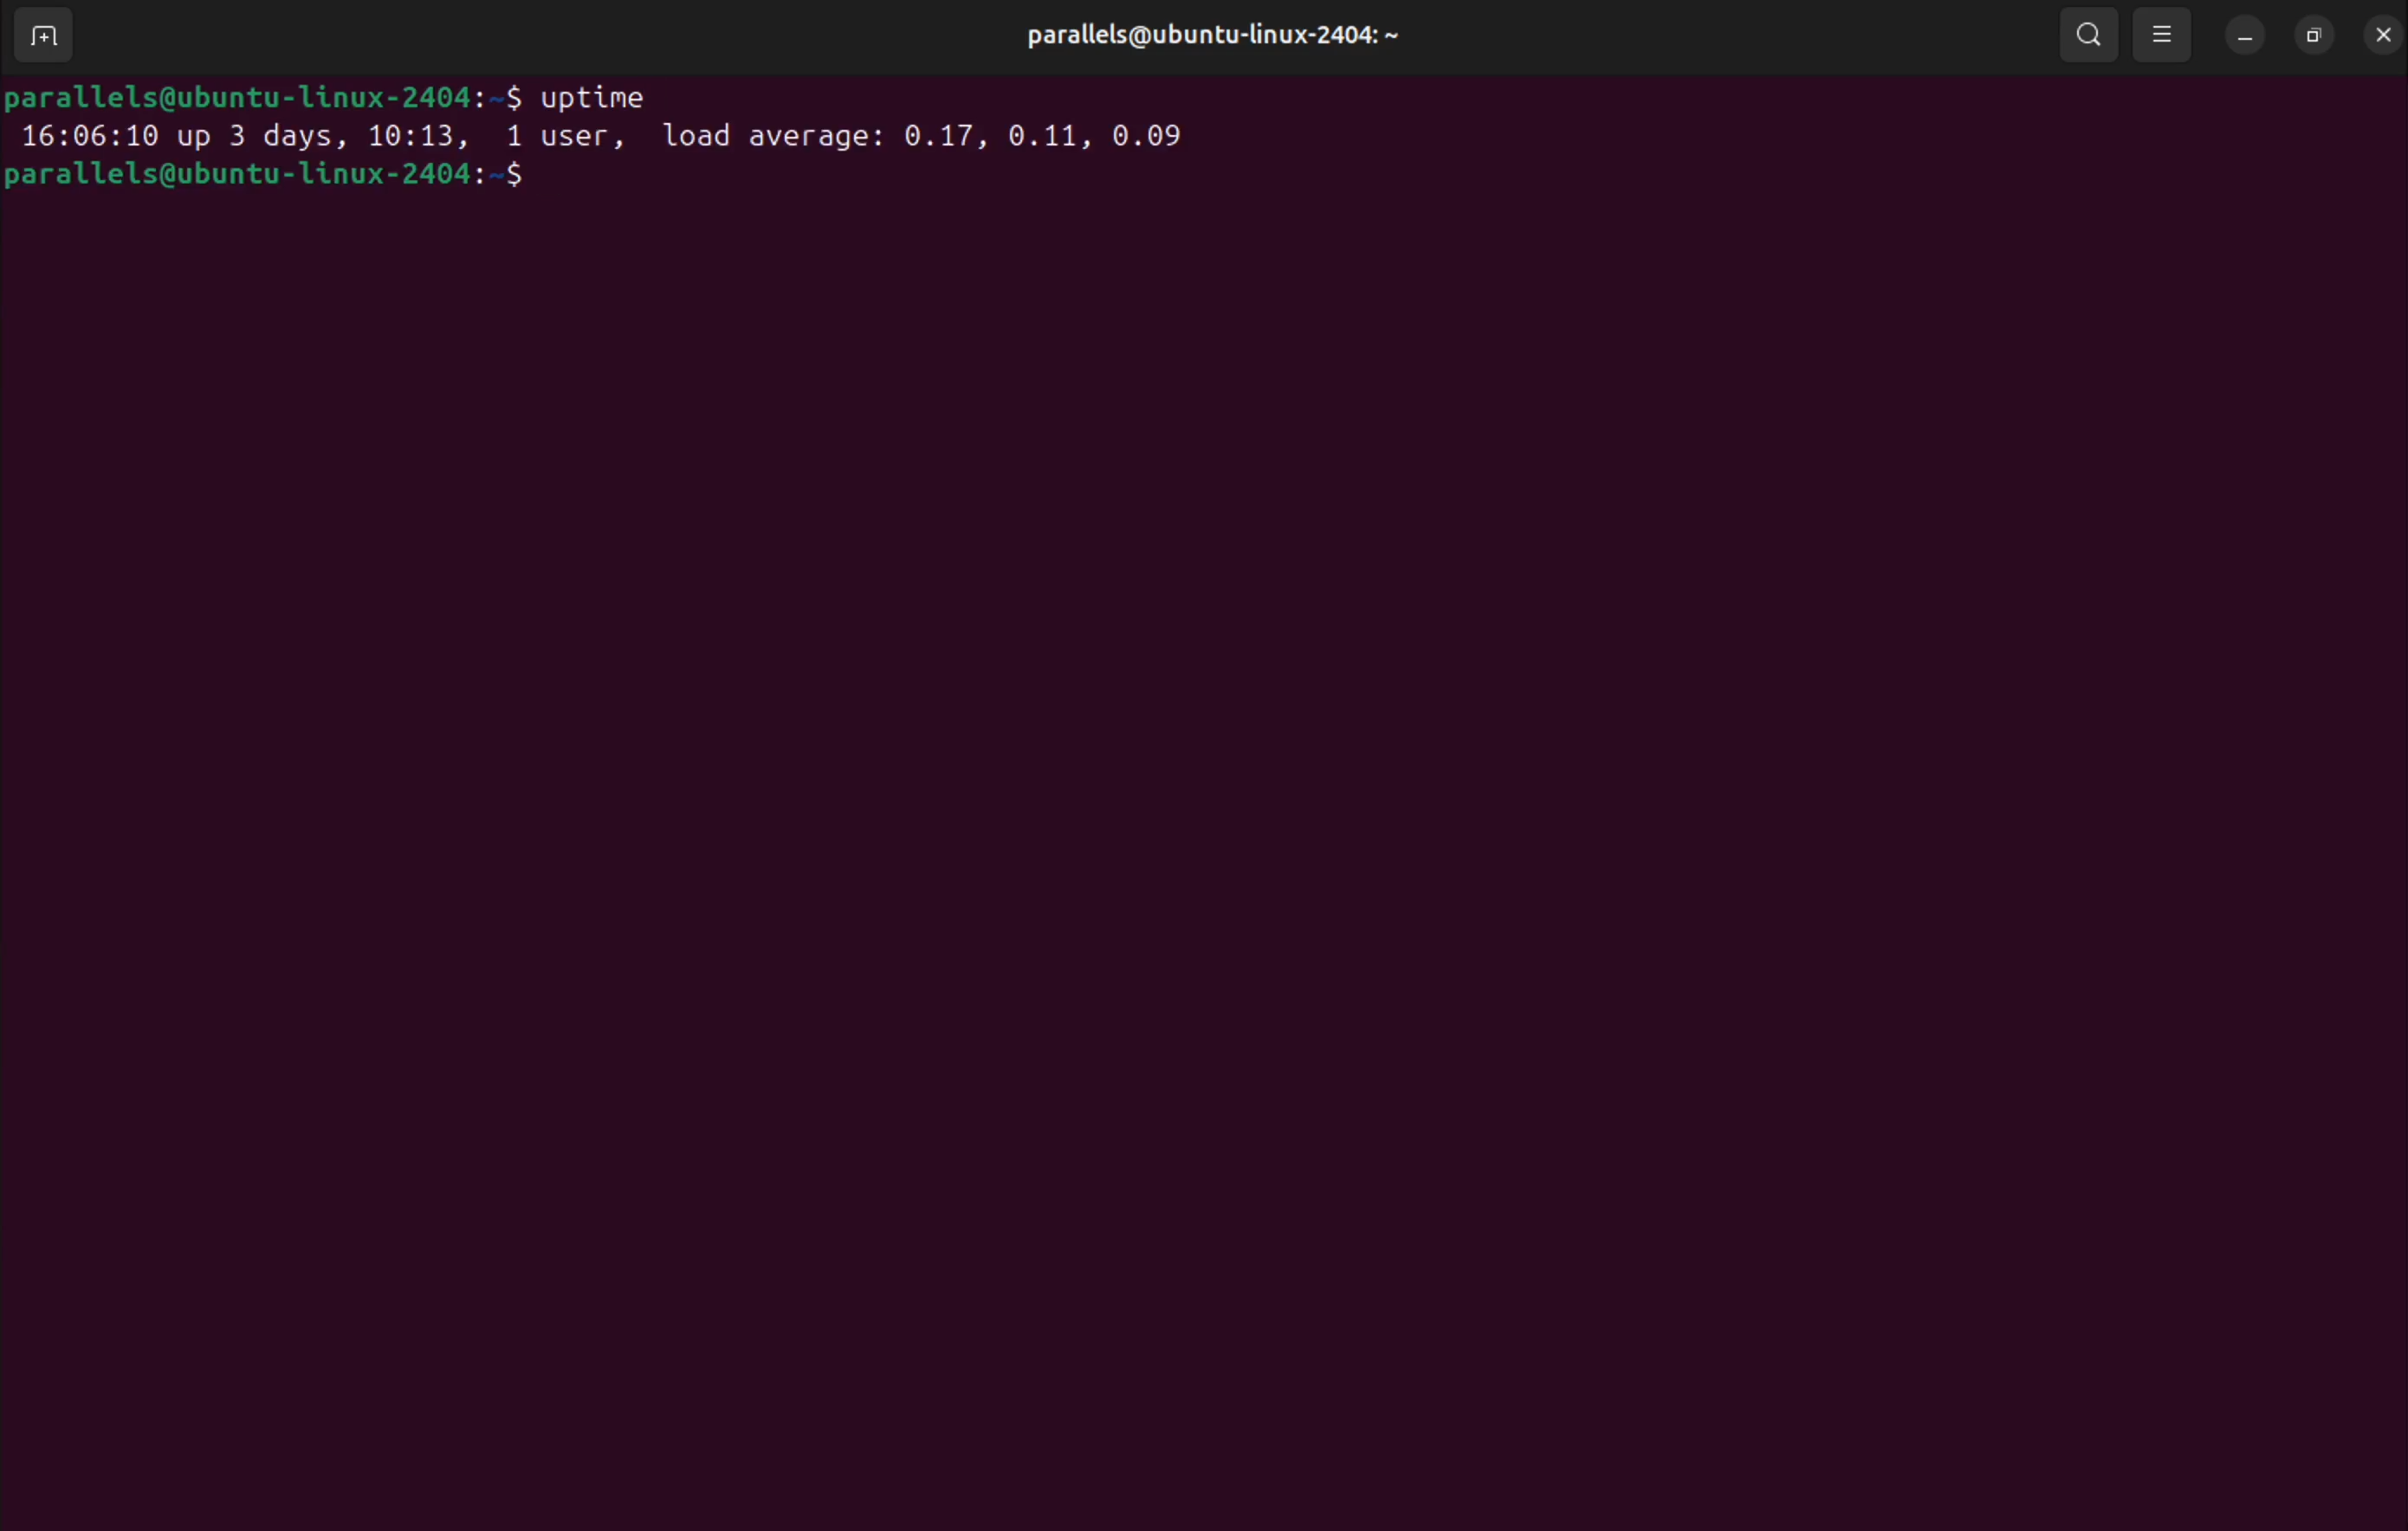 This screenshot has width=2408, height=1531. Describe the element at coordinates (491, 135) in the screenshot. I see `port user` at that location.